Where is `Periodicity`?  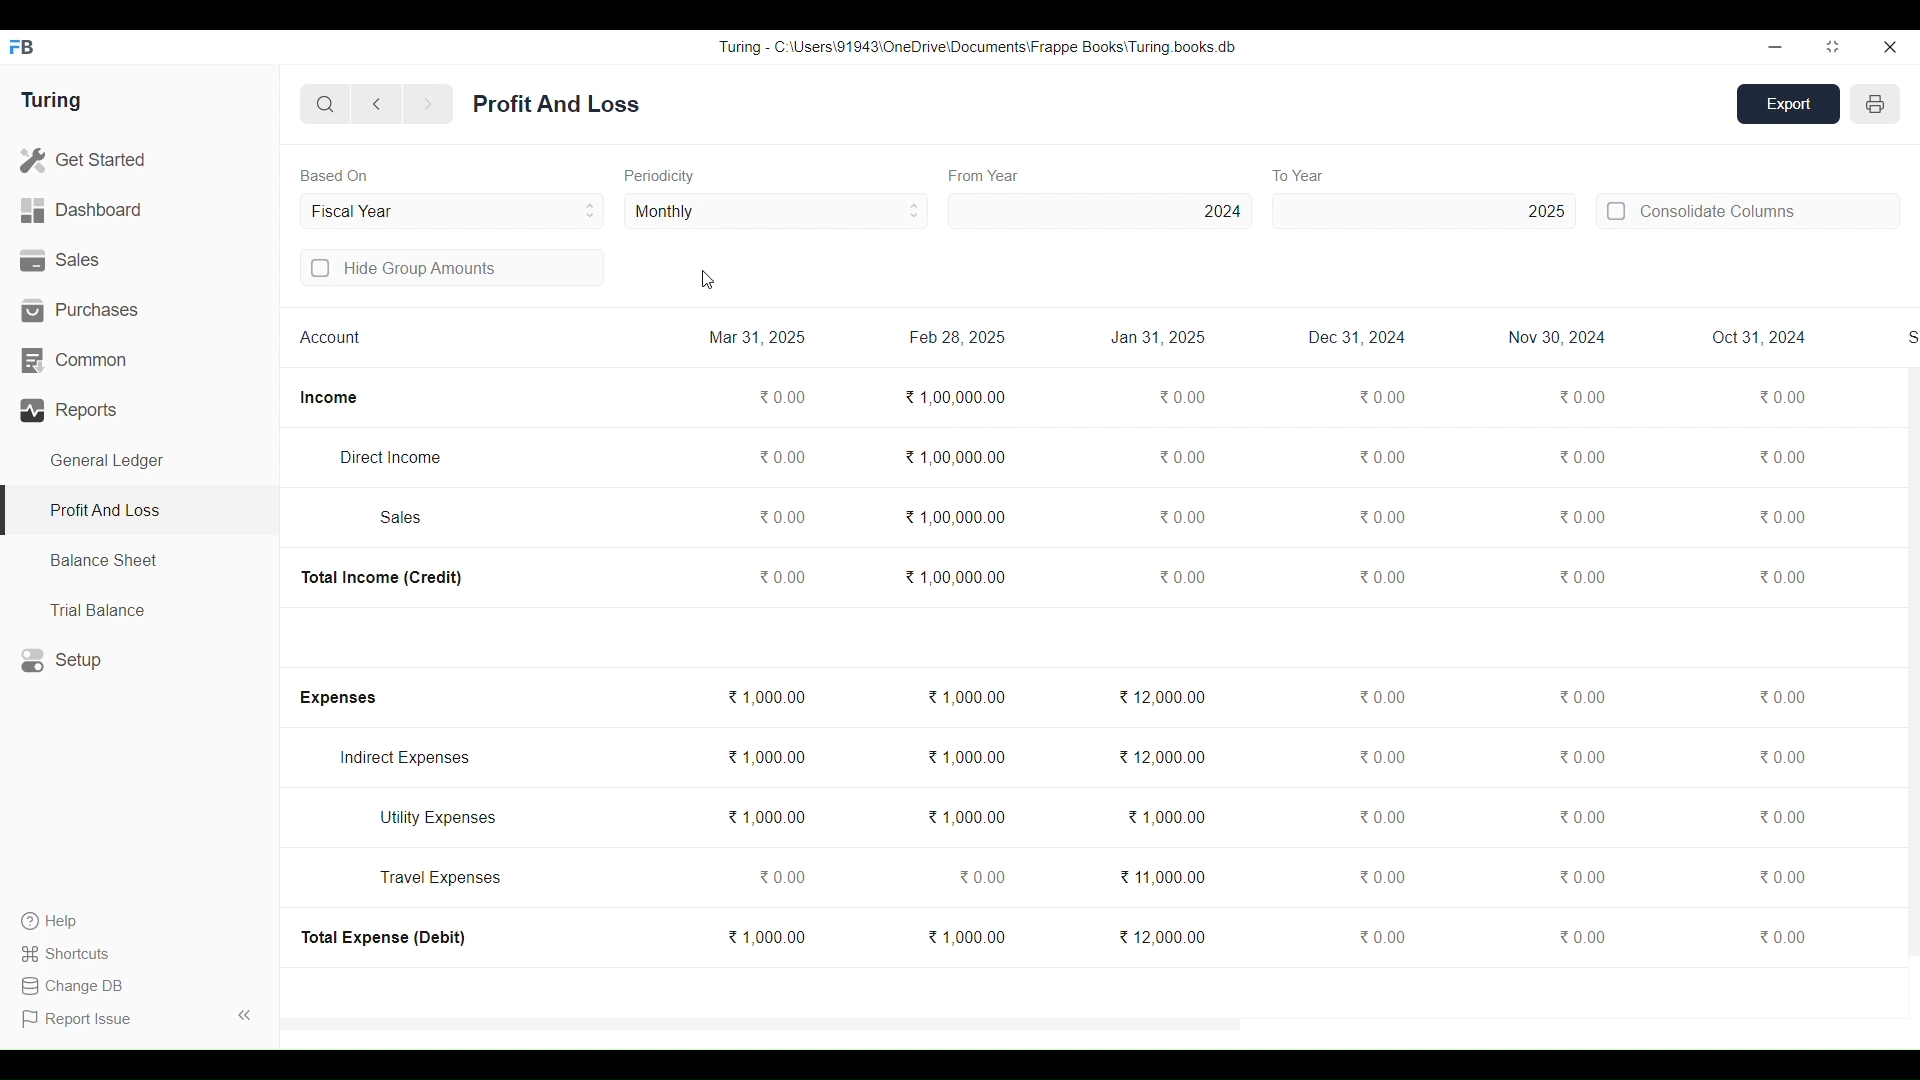 Periodicity is located at coordinates (660, 176).